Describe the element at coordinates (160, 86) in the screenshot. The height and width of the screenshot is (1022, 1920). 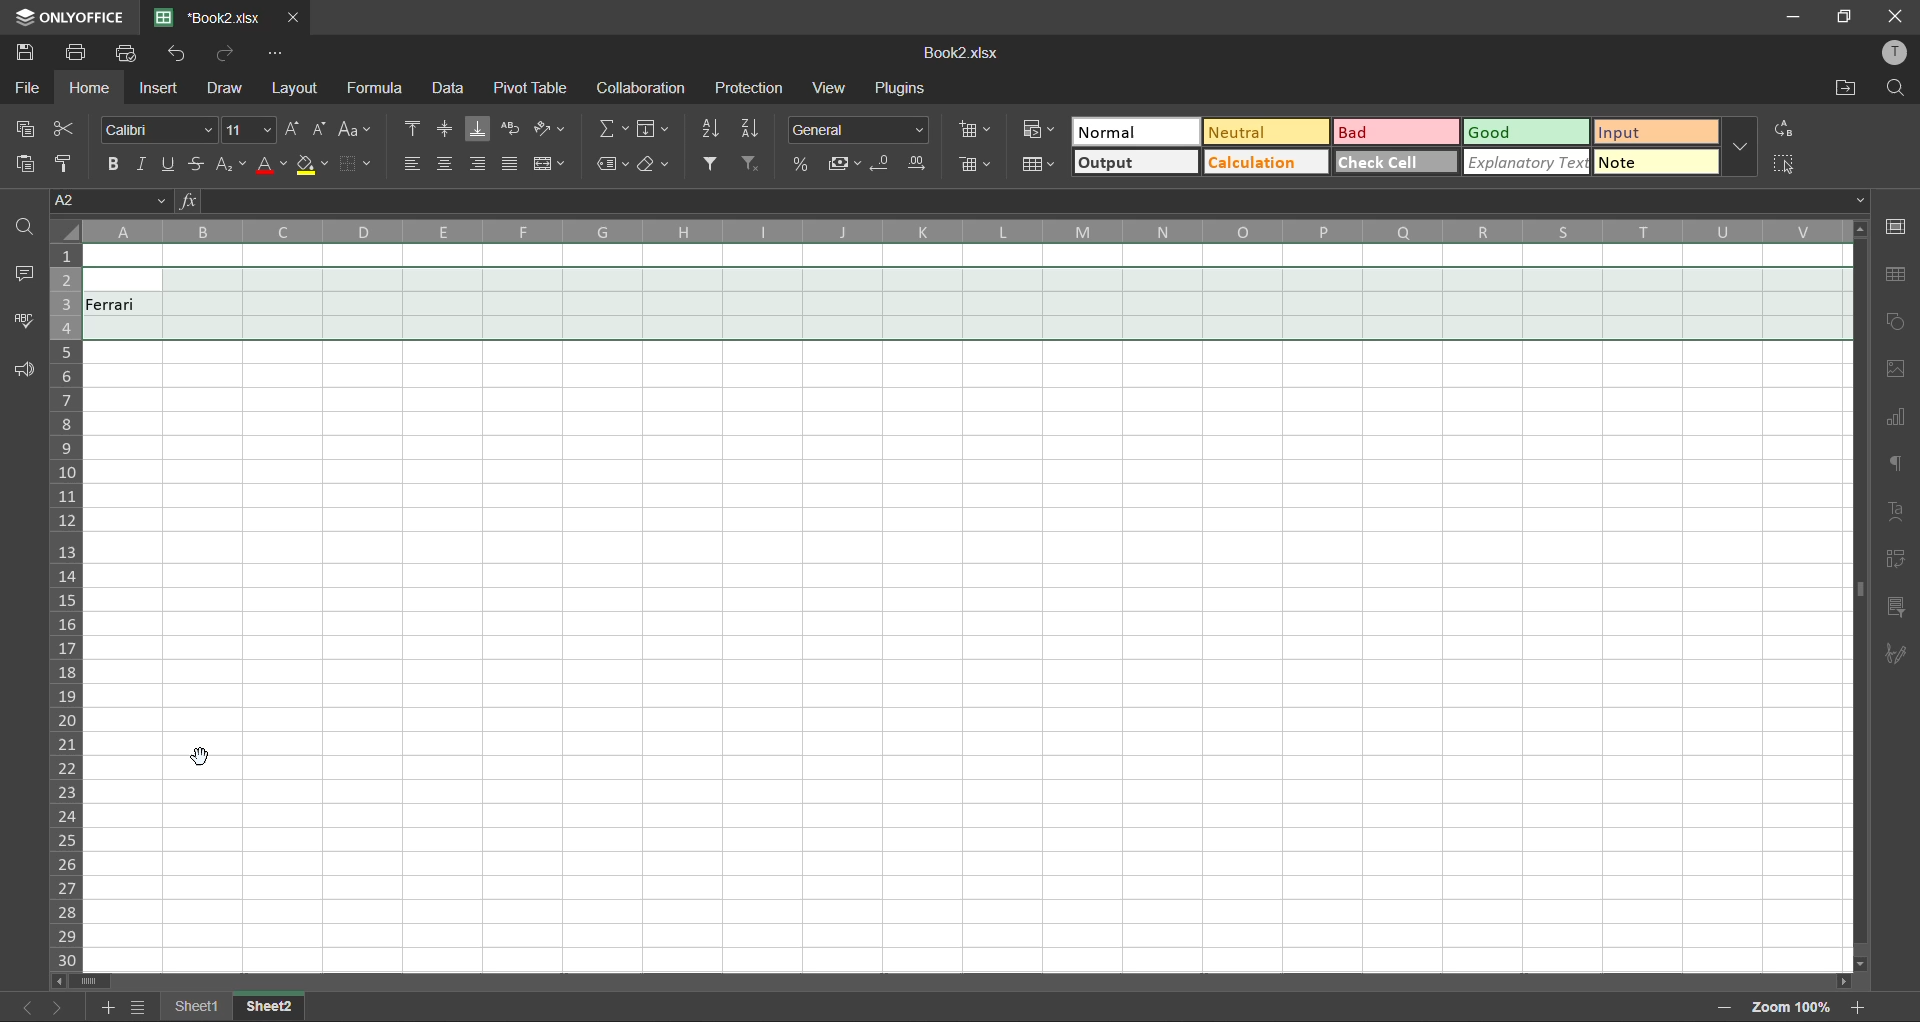
I see `insert` at that location.